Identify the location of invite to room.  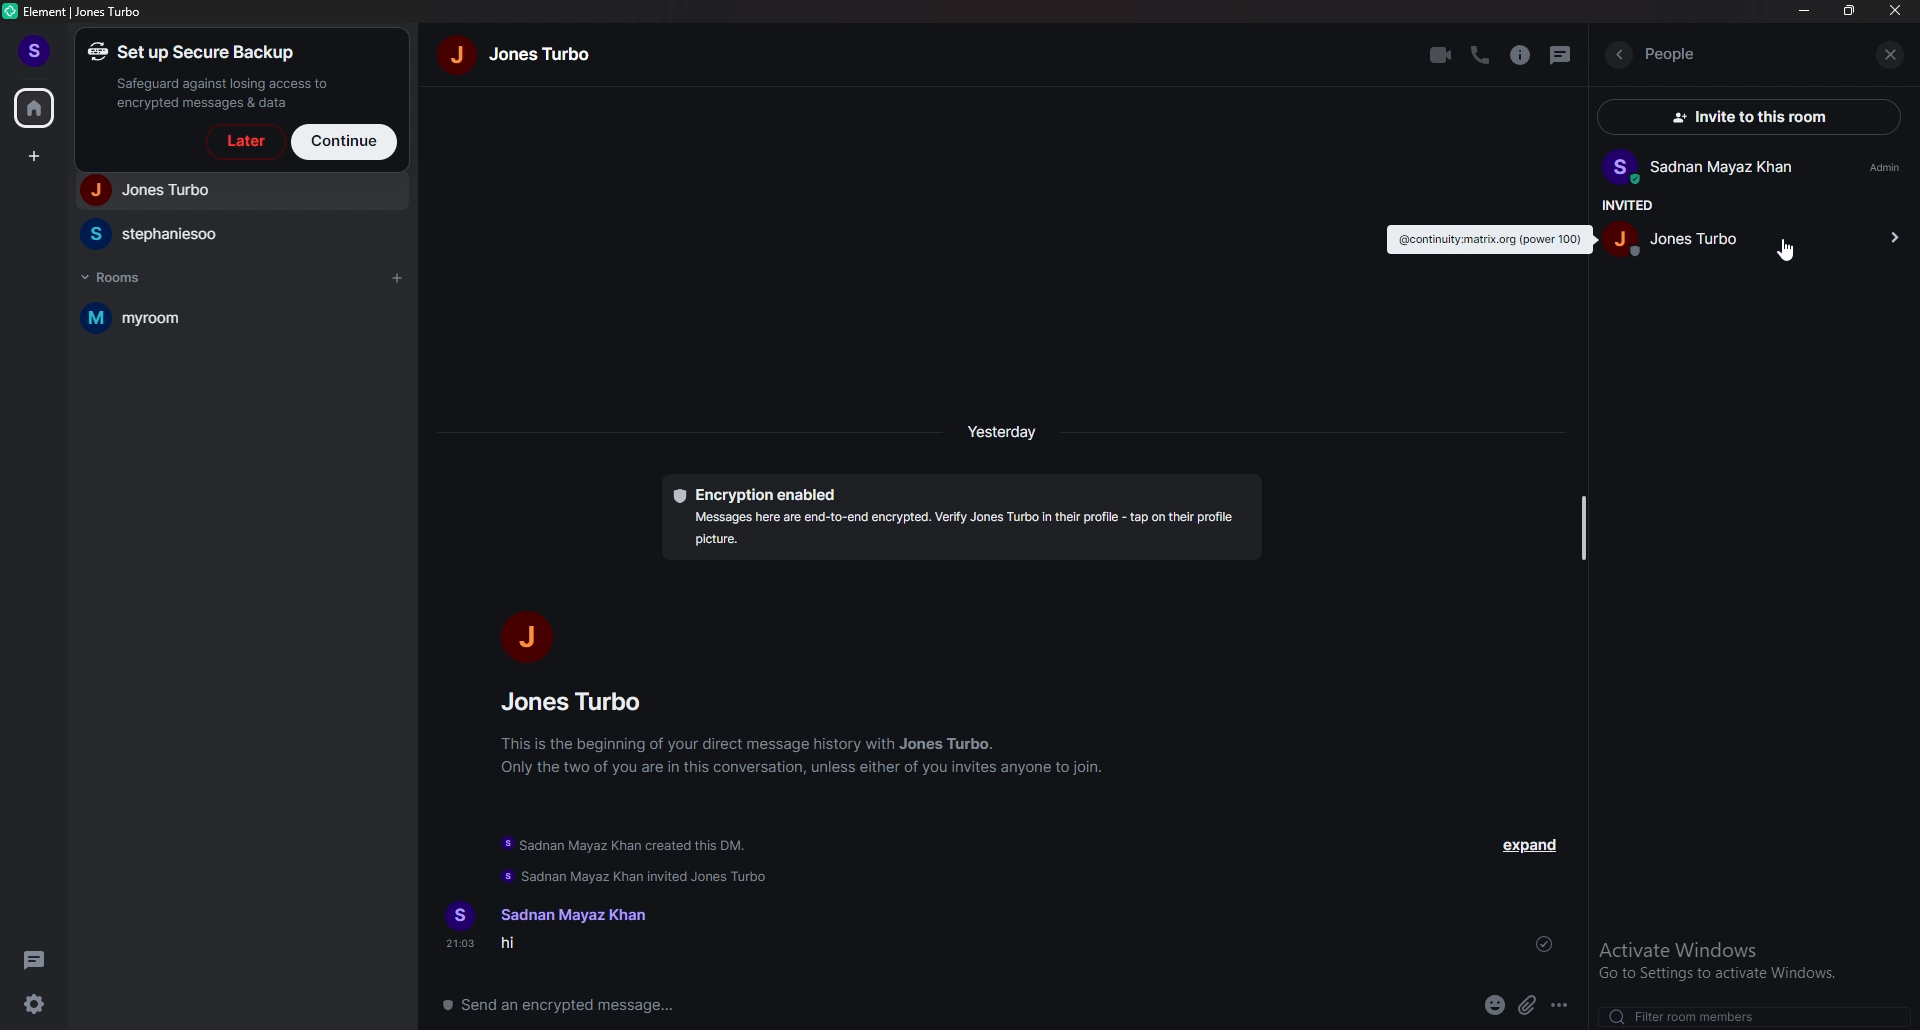
(1760, 116).